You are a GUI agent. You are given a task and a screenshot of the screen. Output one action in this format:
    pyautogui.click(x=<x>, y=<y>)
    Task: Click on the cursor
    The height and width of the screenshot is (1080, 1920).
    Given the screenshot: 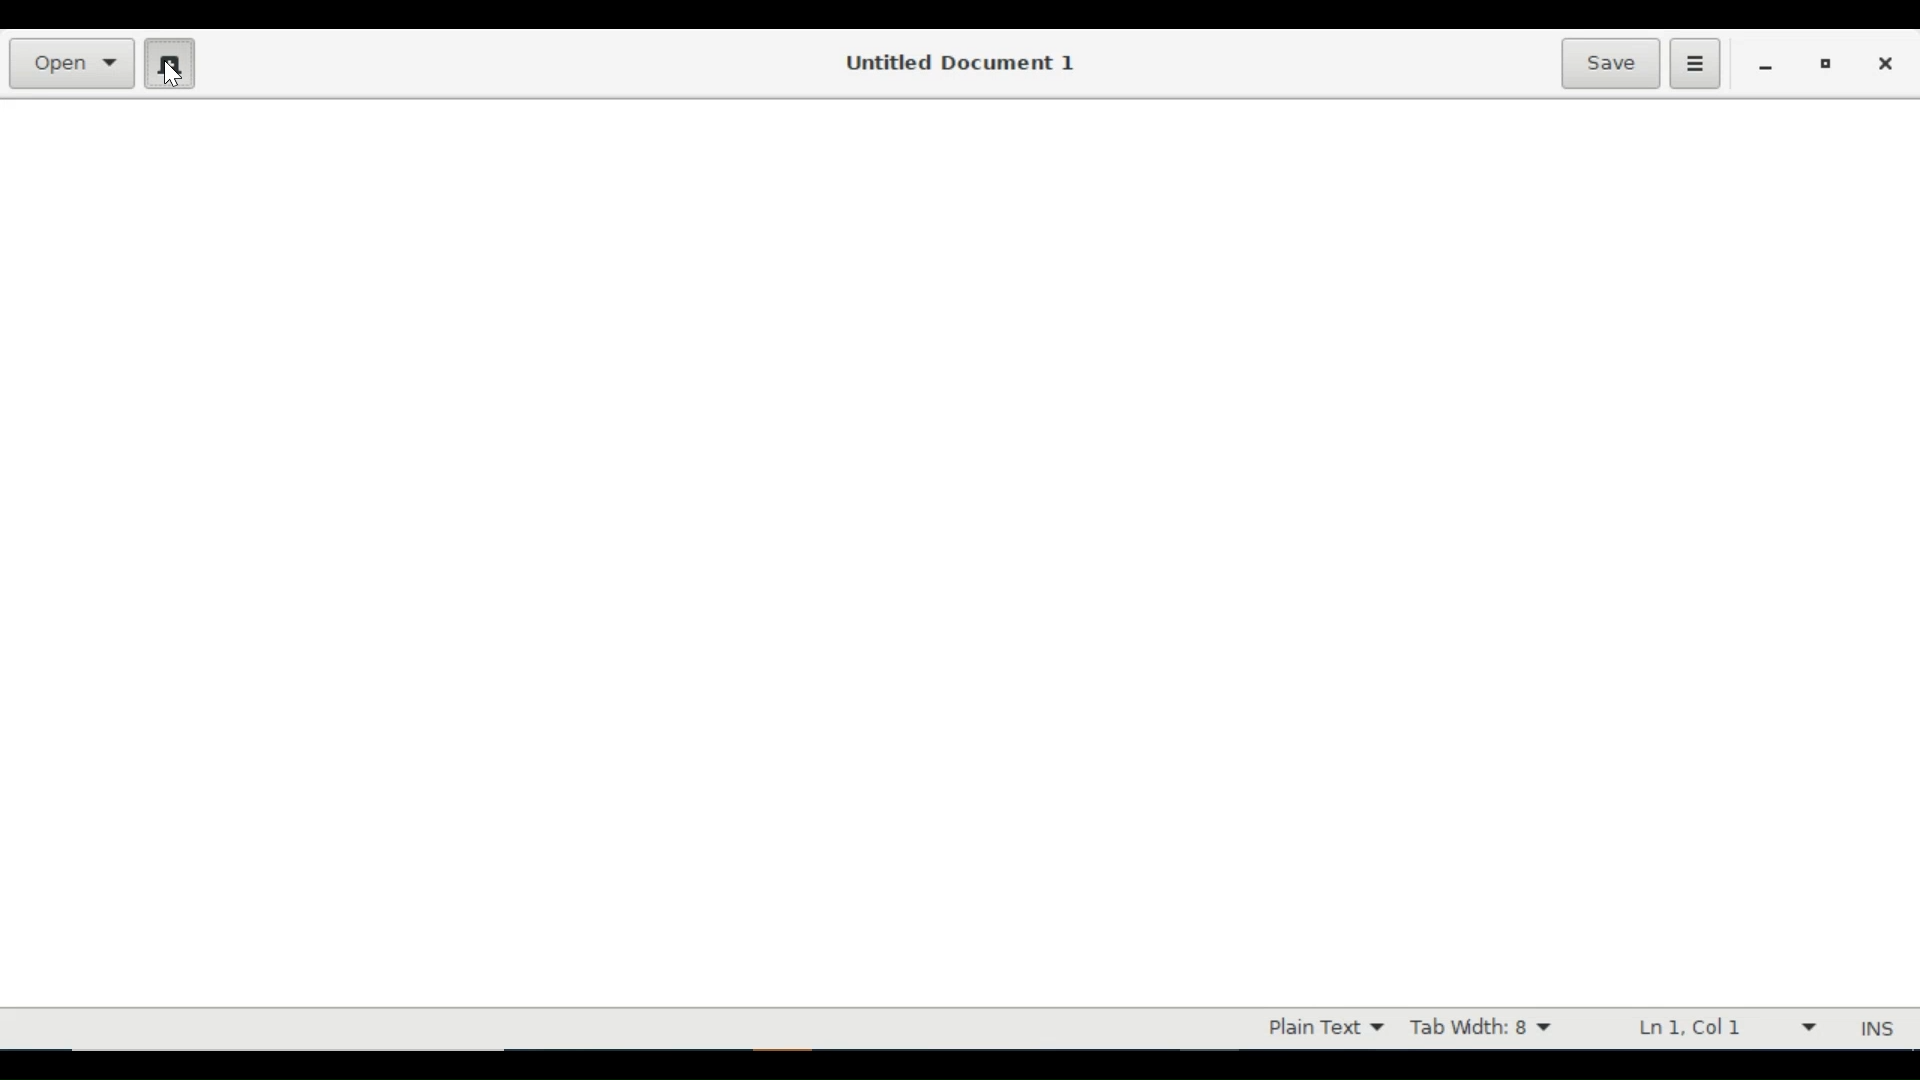 What is the action you would take?
    pyautogui.click(x=182, y=81)
    